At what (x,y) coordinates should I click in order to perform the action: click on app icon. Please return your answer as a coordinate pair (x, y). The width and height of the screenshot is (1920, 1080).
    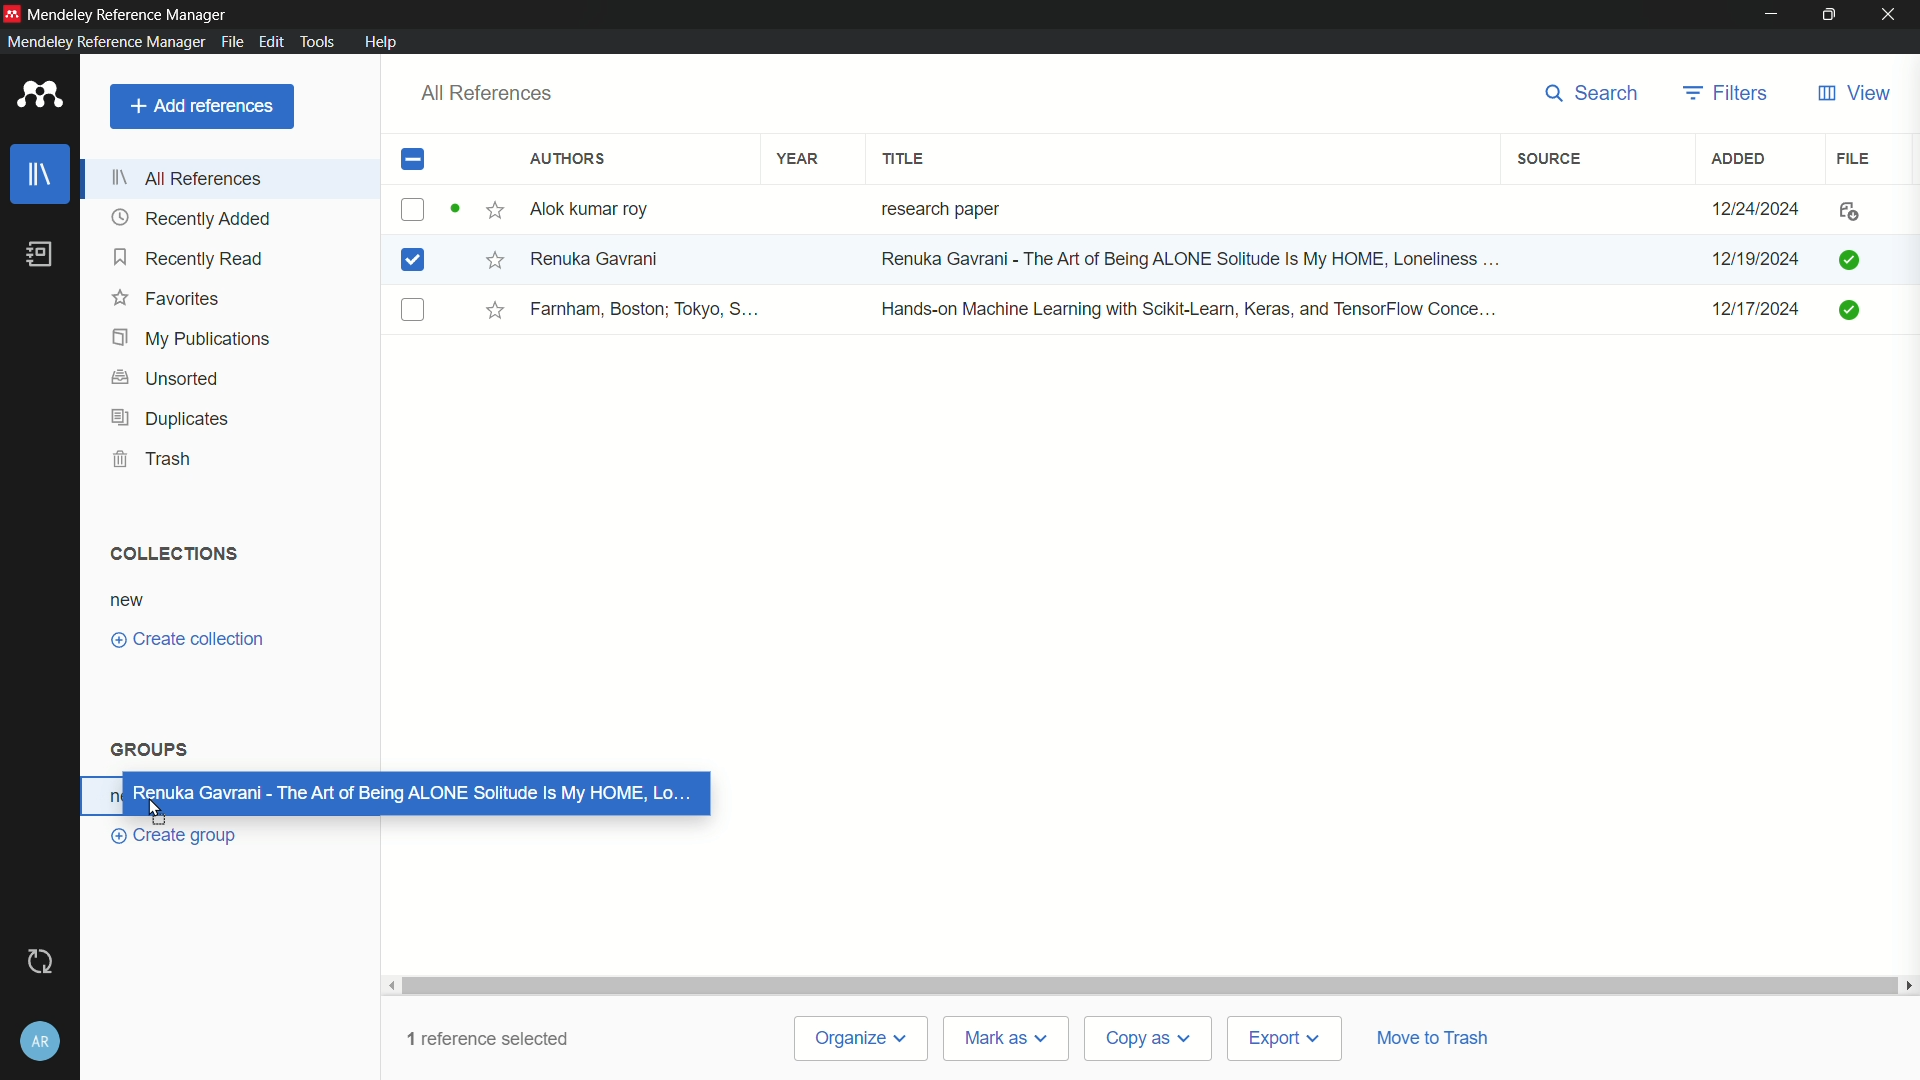
    Looking at the image, I should click on (35, 96).